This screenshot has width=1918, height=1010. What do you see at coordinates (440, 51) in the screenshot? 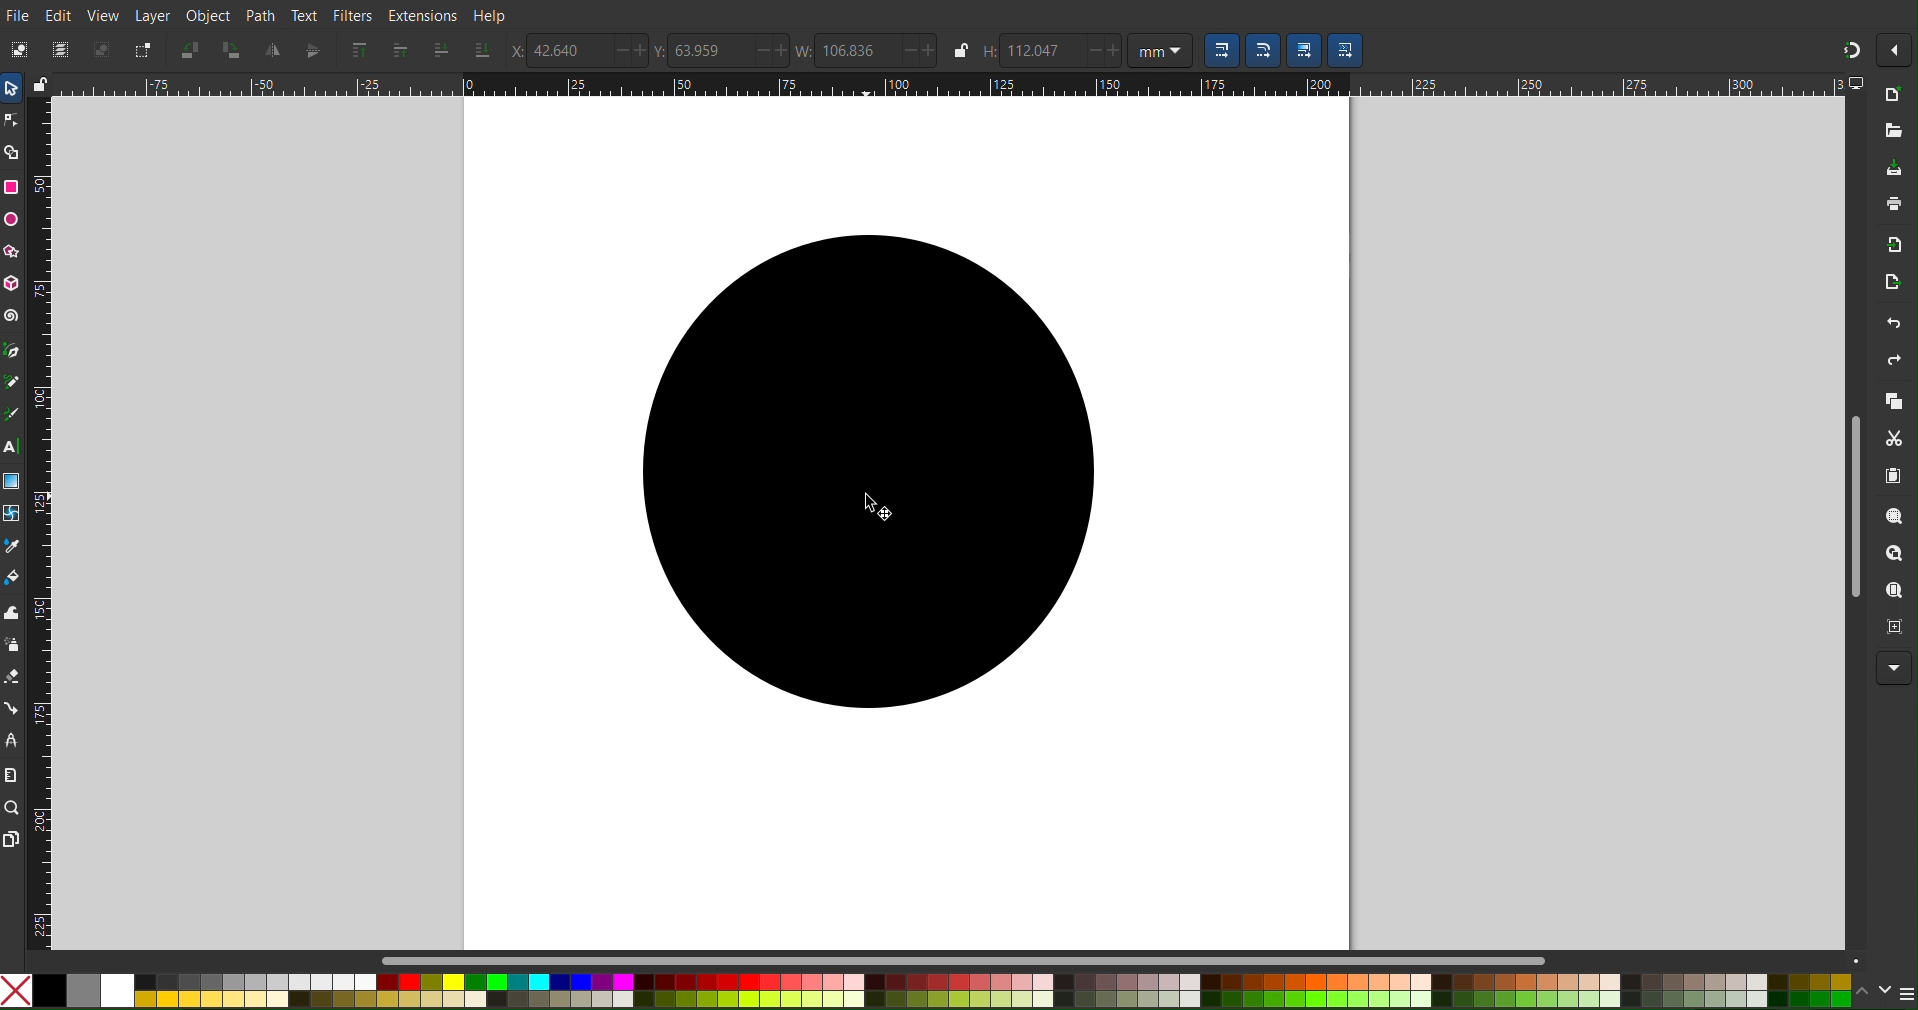
I see `Send one layer down` at bounding box center [440, 51].